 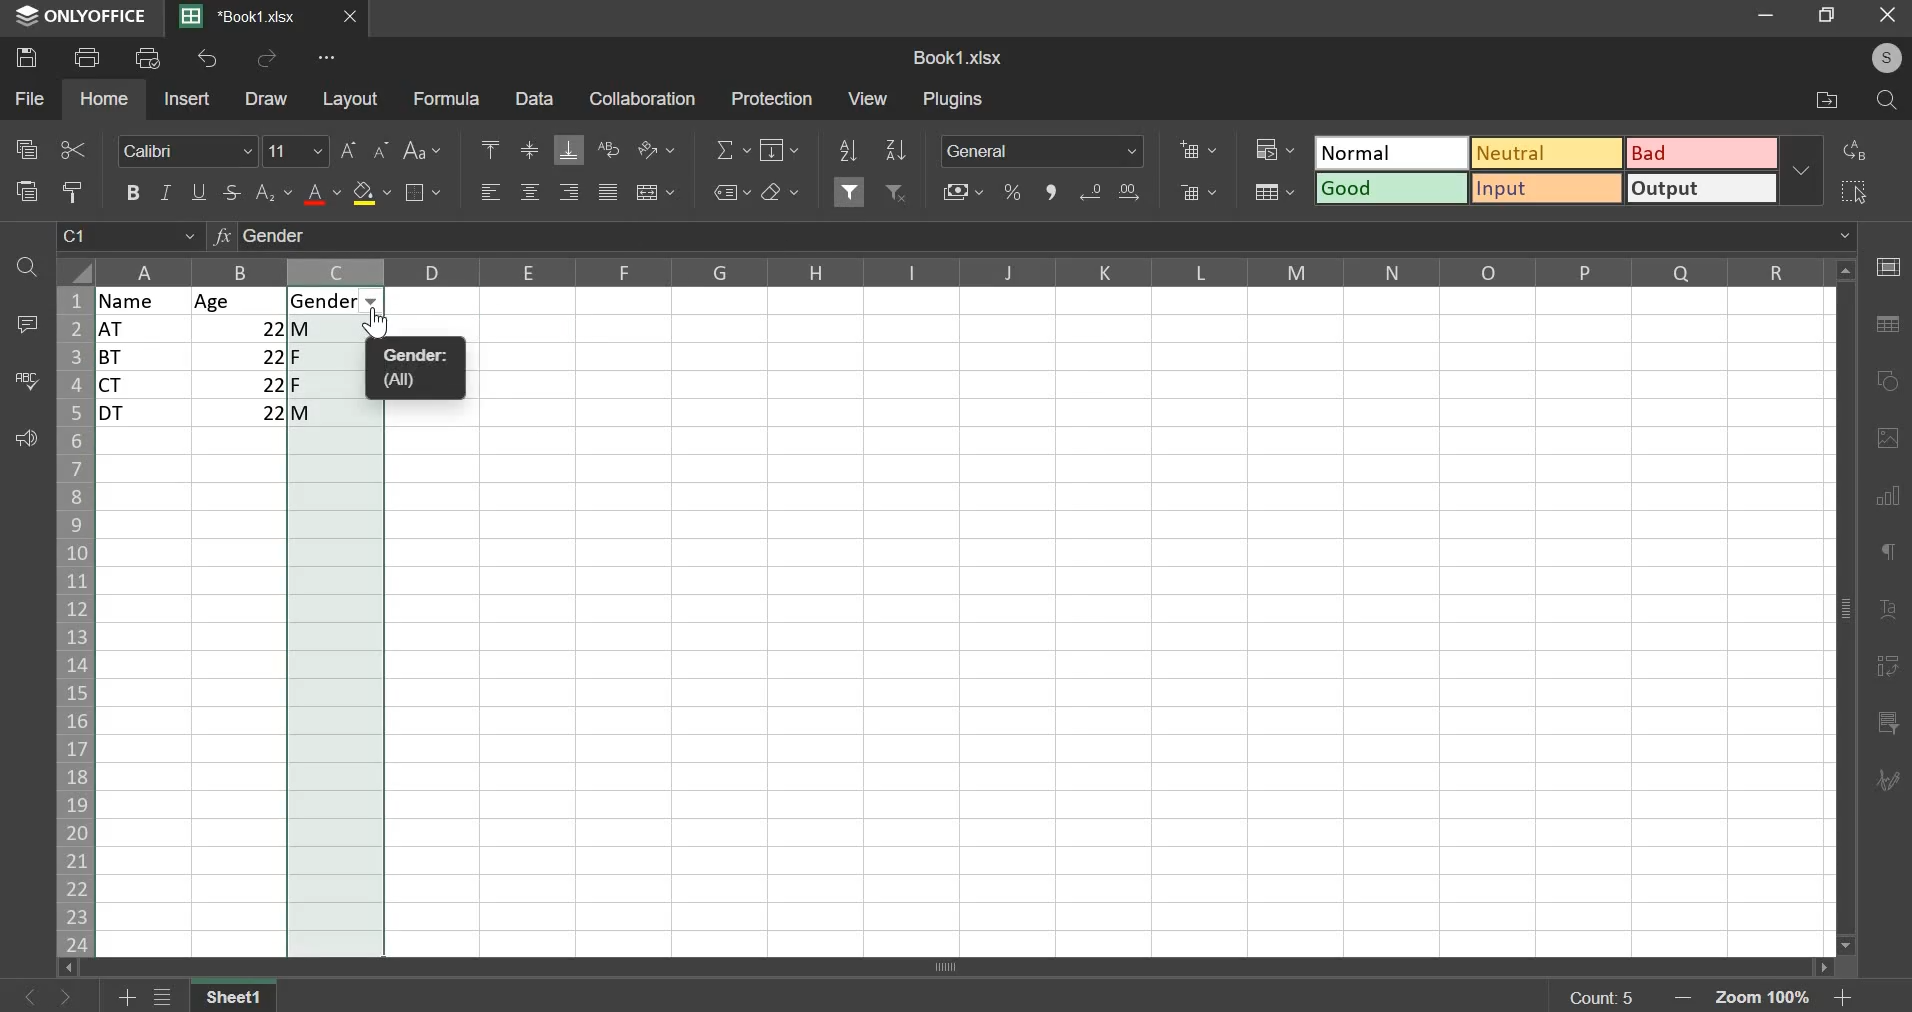 I want to click on sort, so click(x=896, y=149).